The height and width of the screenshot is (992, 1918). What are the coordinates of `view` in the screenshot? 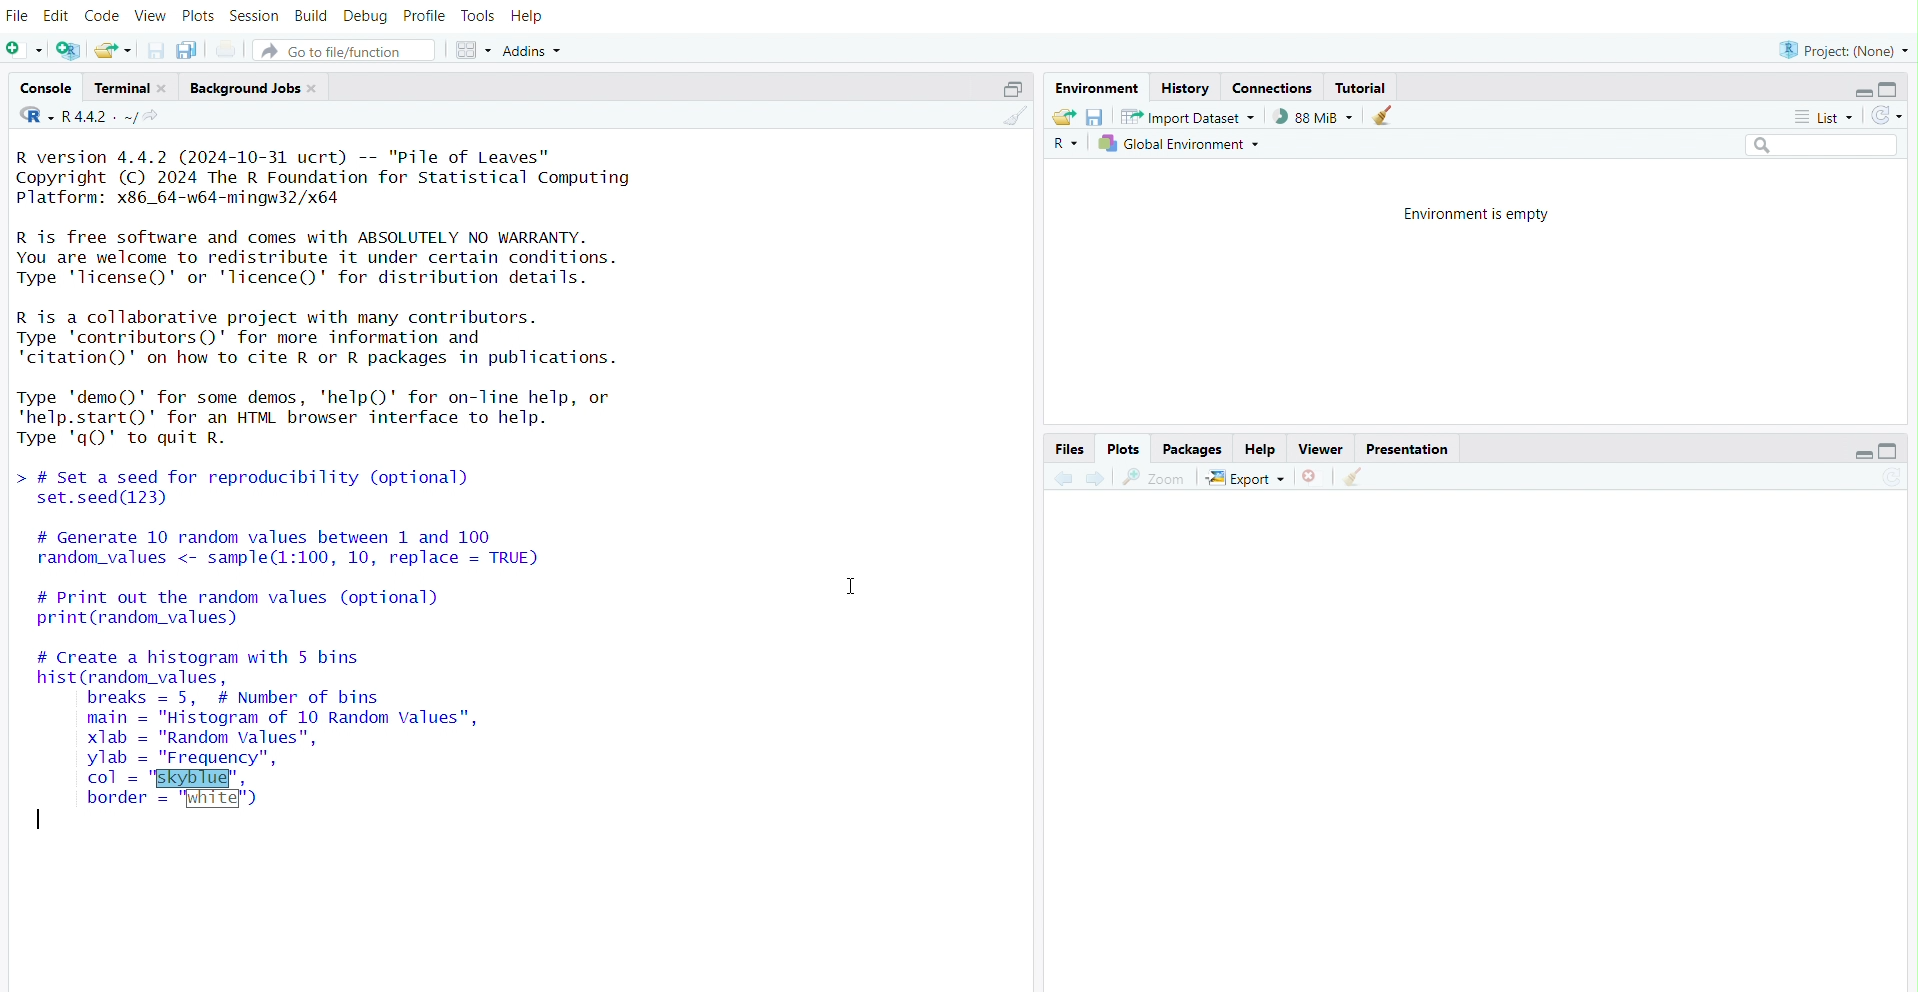 It's located at (151, 12).